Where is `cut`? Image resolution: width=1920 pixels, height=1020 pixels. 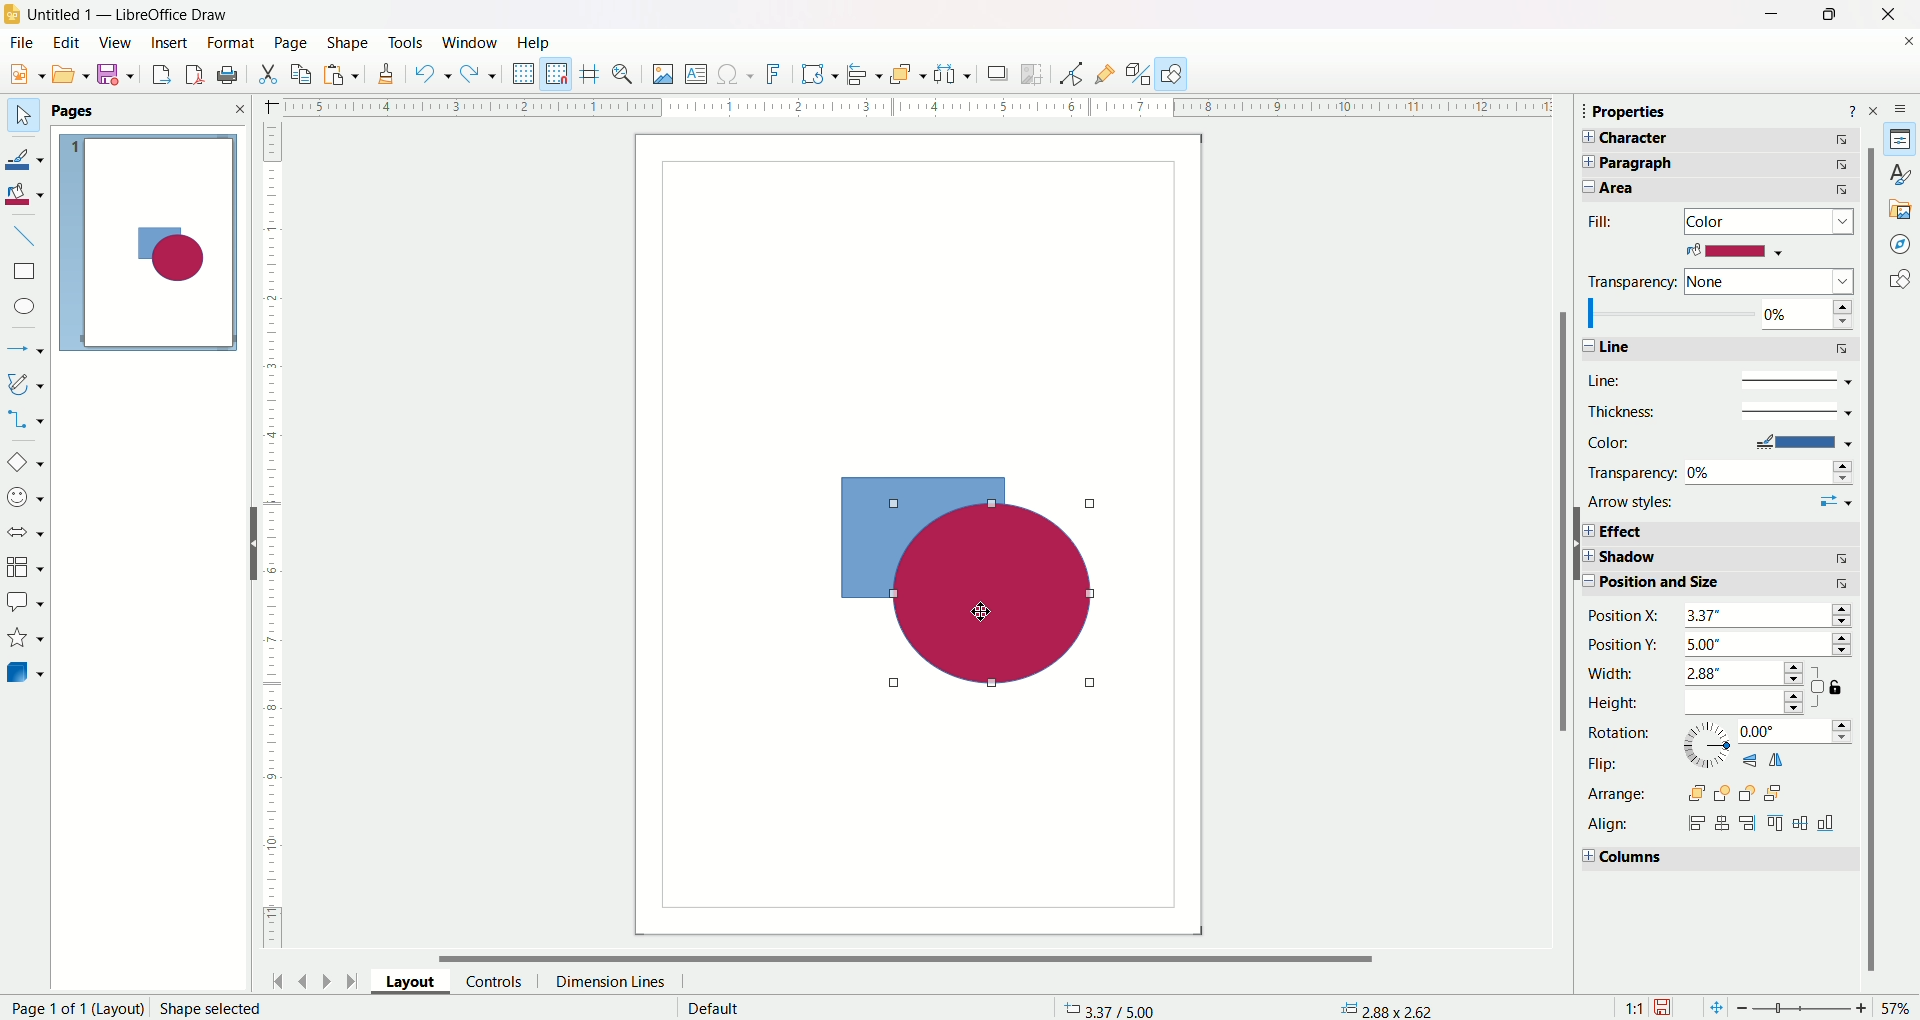 cut is located at coordinates (268, 73).